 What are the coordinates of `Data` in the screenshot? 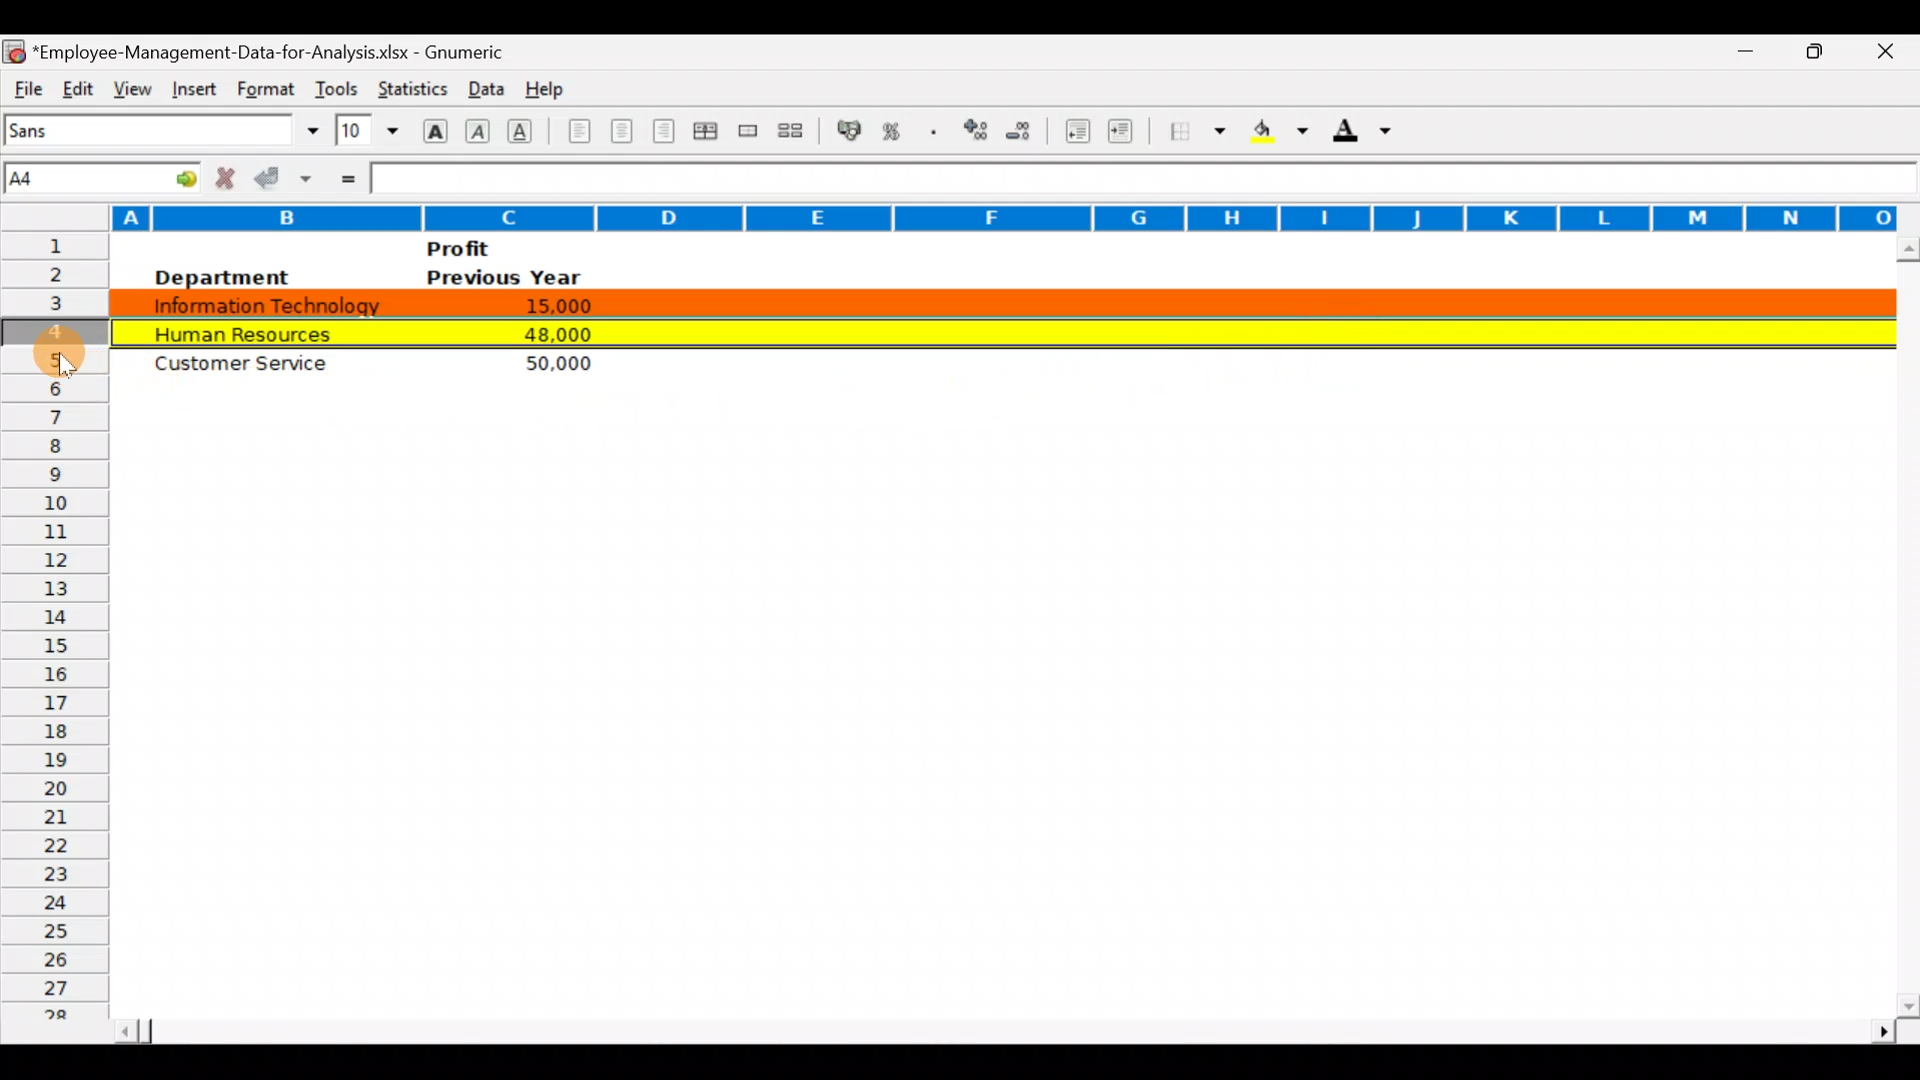 It's located at (481, 84).